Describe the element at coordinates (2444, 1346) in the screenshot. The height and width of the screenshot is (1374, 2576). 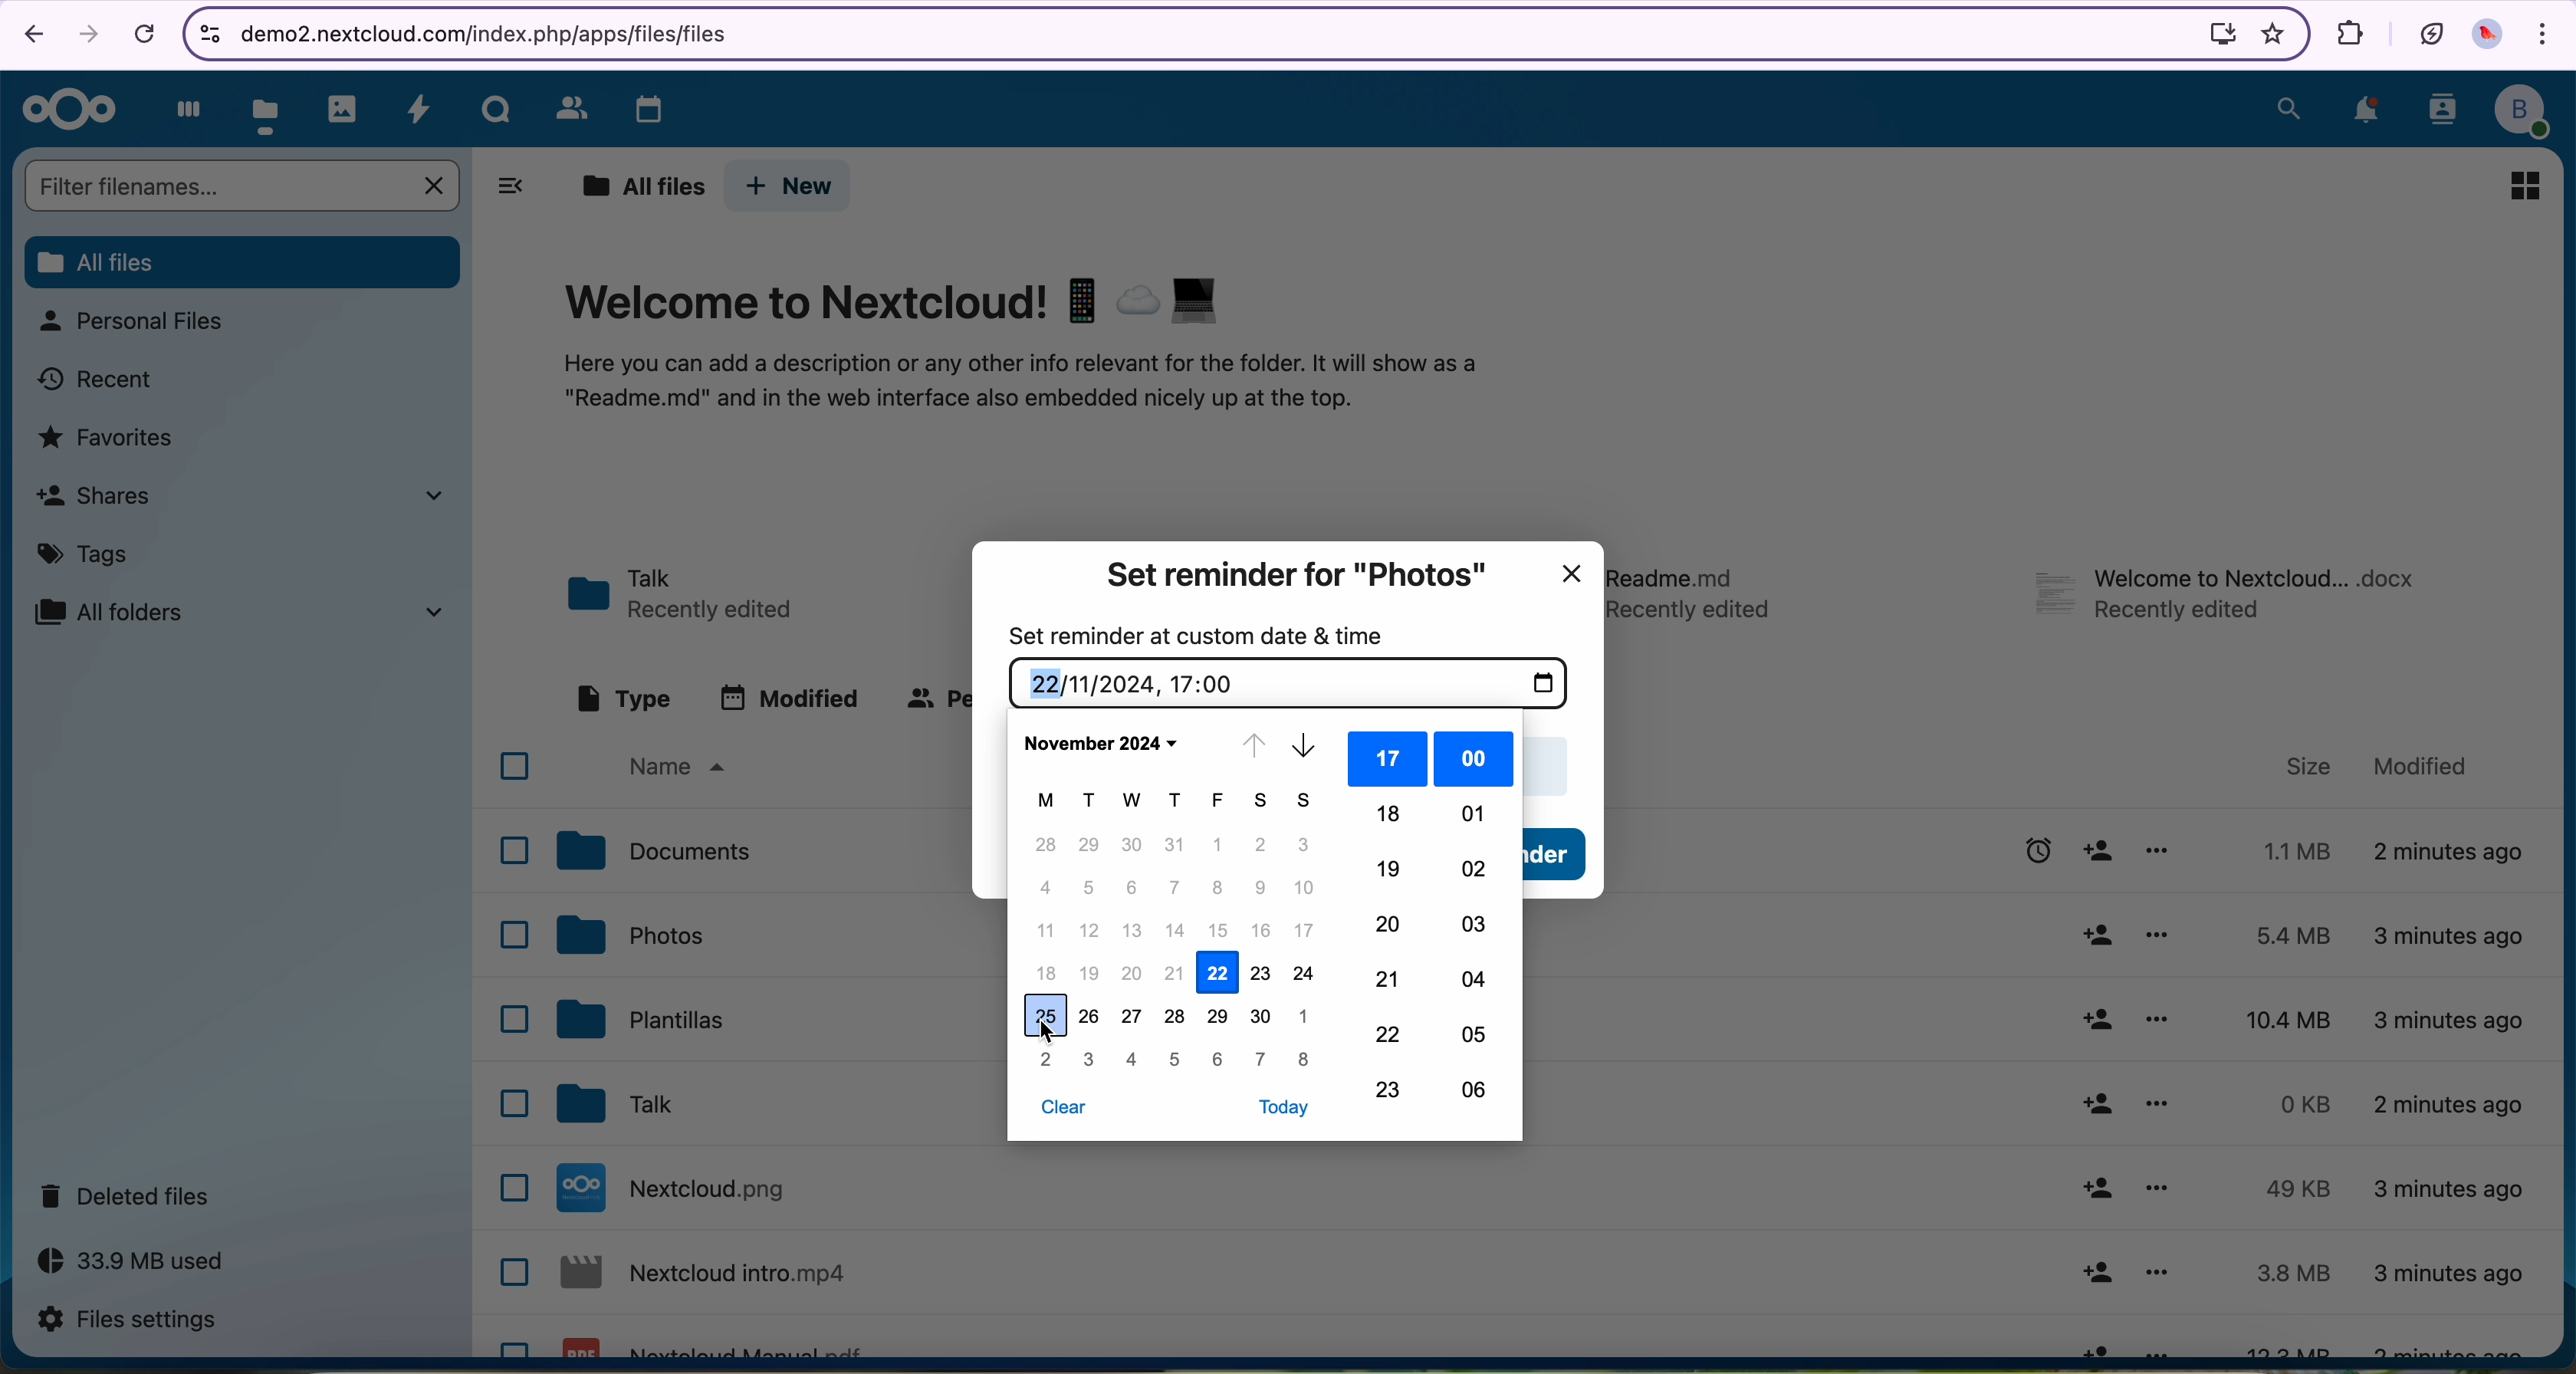
I see `3 minutes ago` at that location.